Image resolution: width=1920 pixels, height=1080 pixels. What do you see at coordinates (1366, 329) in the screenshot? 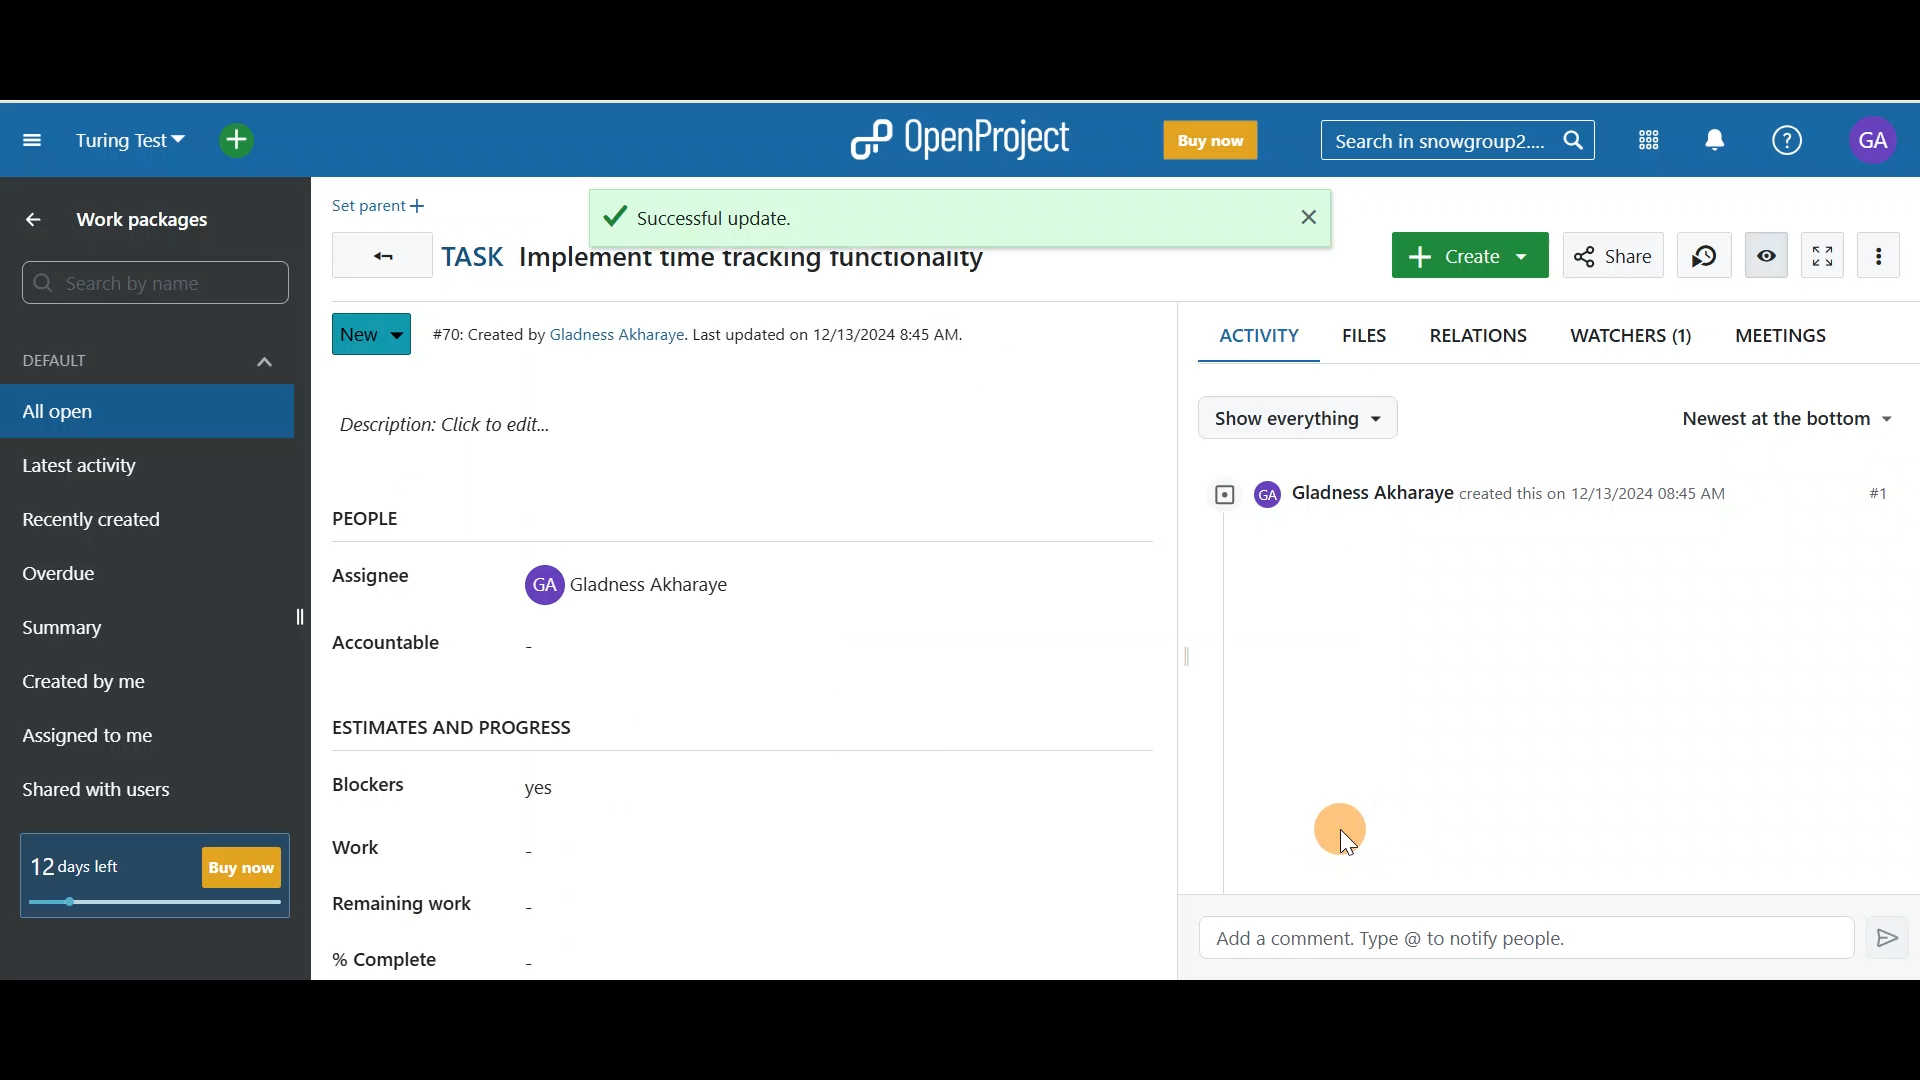
I see `Files` at bounding box center [1366, 329].